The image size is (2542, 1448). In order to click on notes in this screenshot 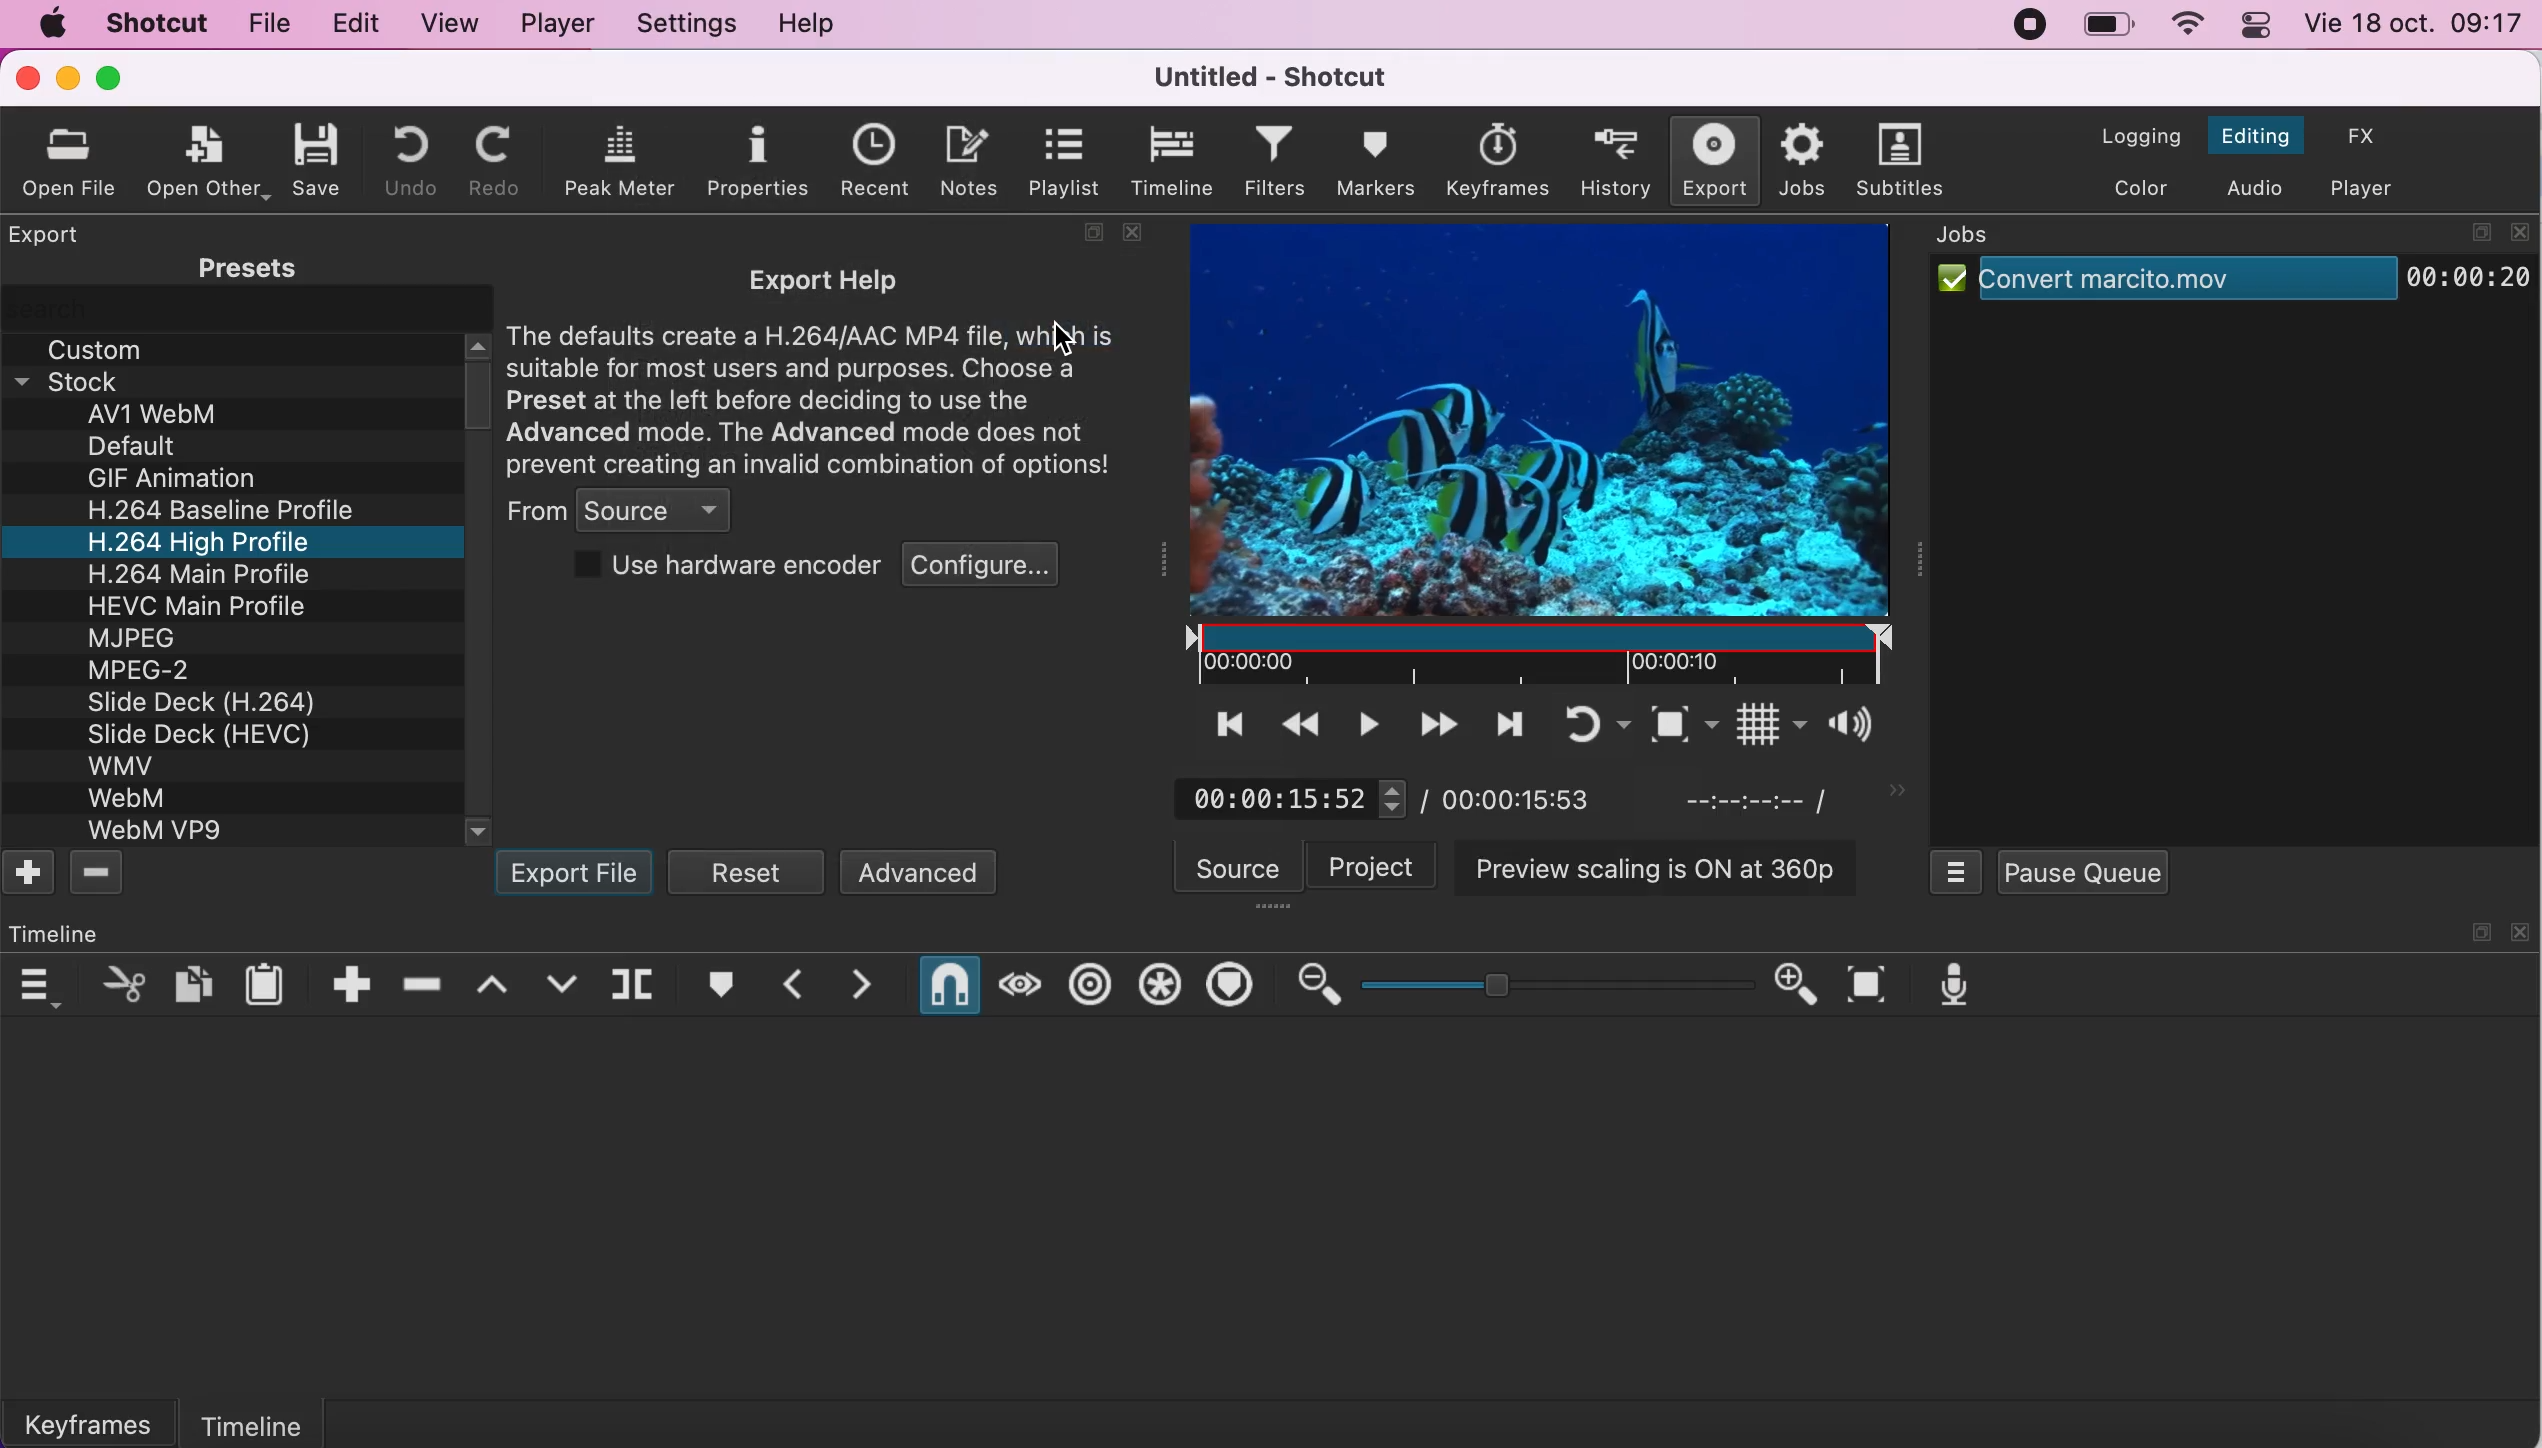, I will do `click(975, 162)`.